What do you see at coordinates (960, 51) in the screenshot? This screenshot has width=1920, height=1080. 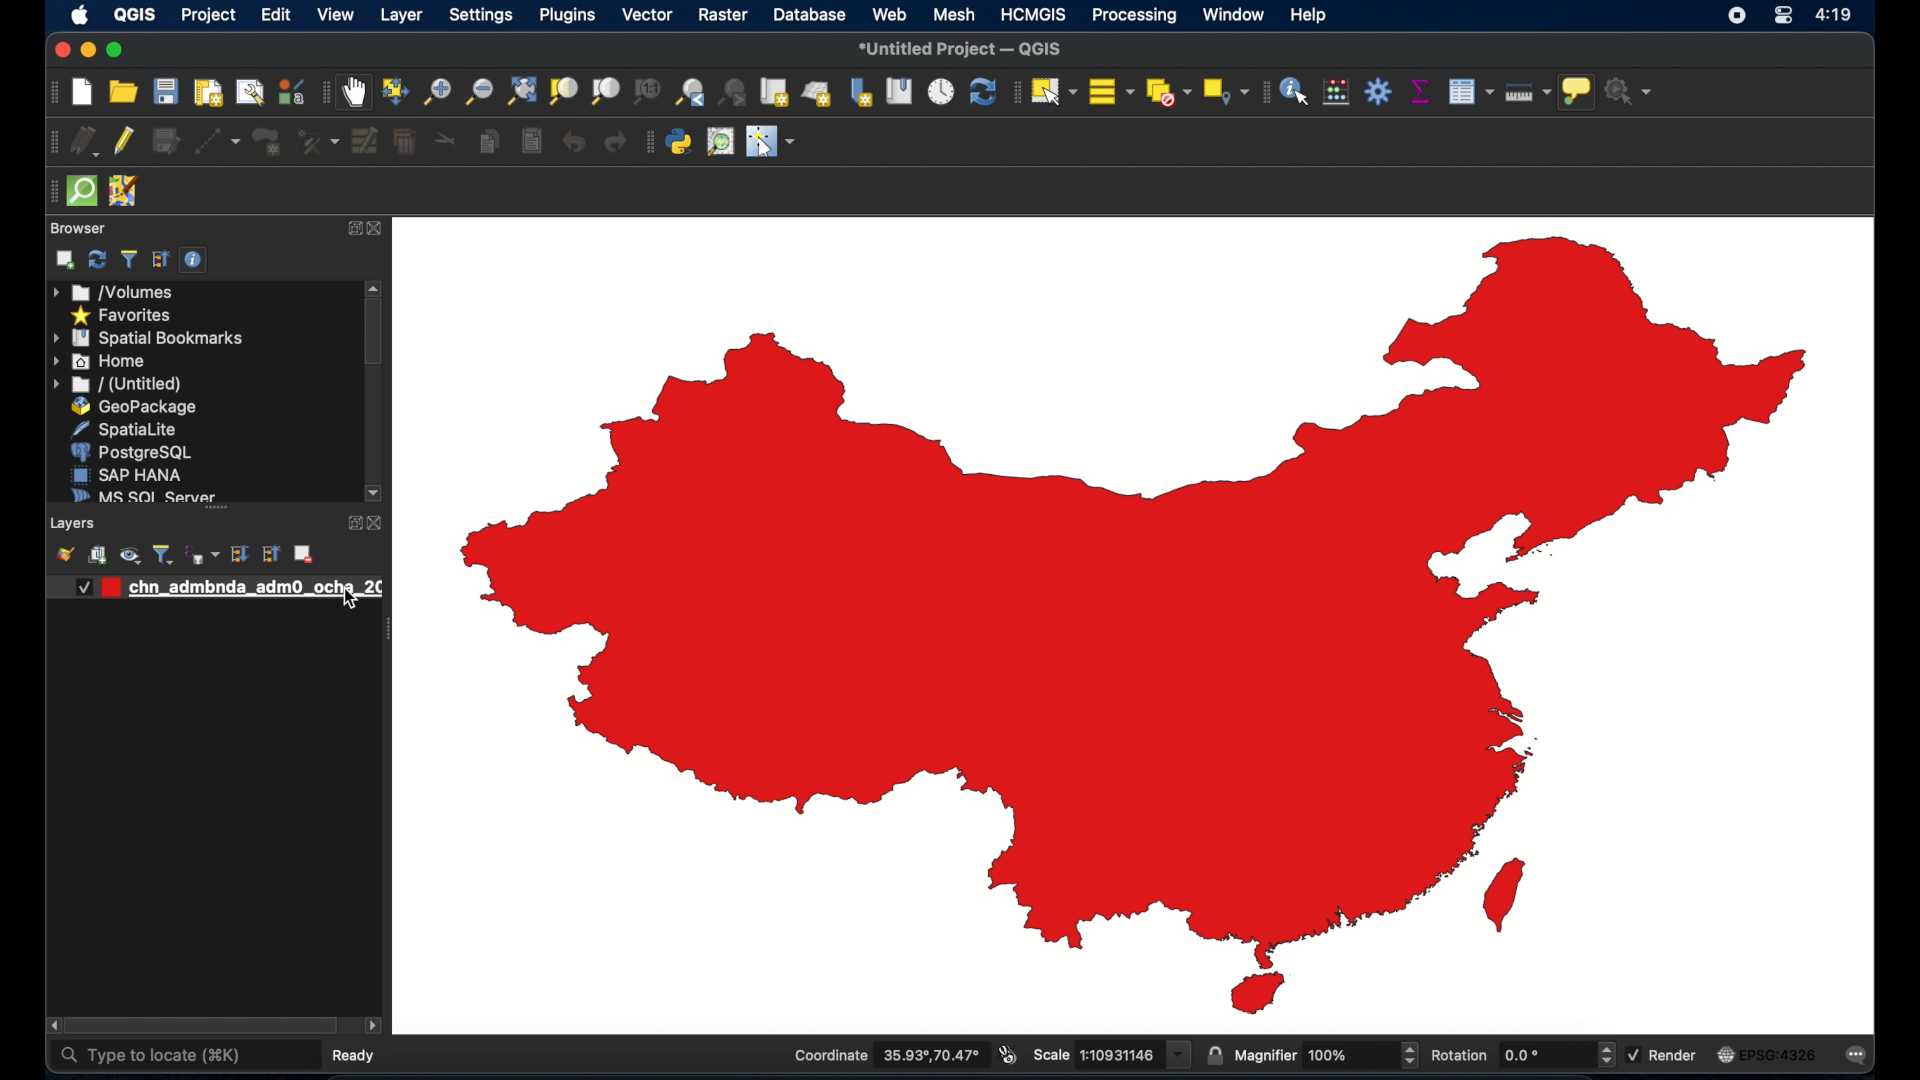 I see `*untitled project - QGIS` at bounding box center [960, 51].